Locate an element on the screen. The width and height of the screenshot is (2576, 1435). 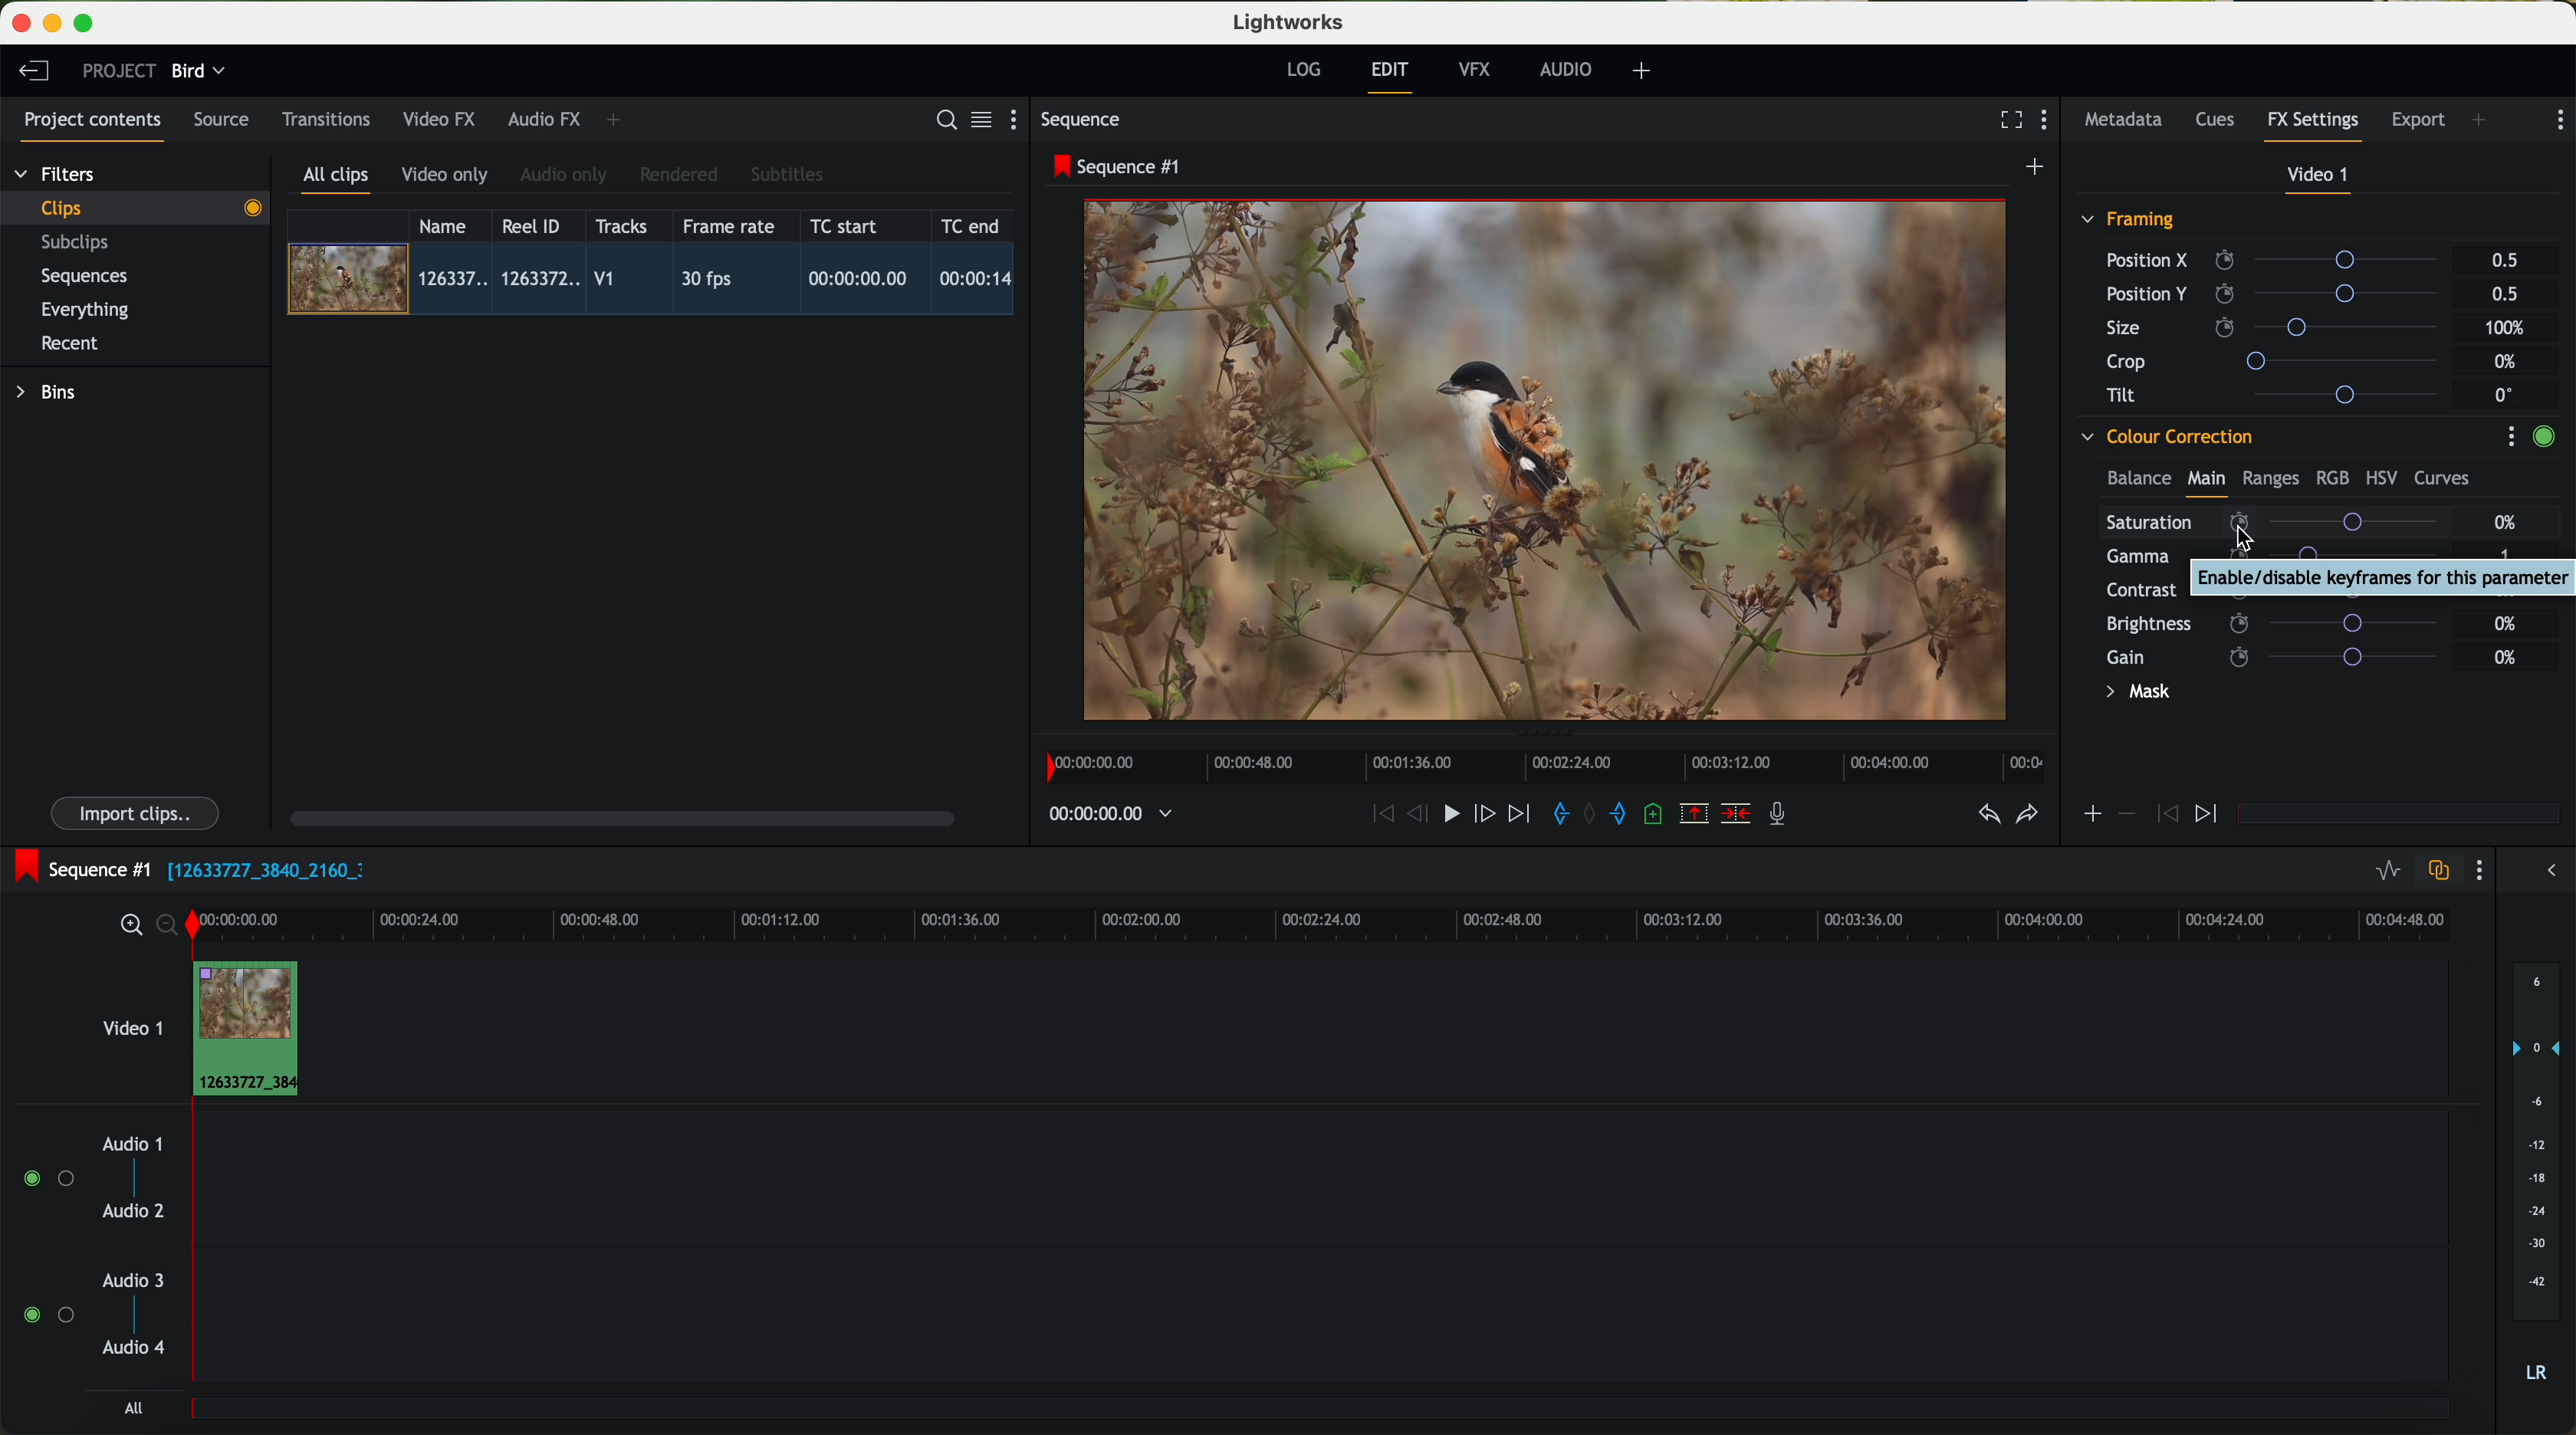
drag video to video track 1 is located at coordinates (254, 1030).